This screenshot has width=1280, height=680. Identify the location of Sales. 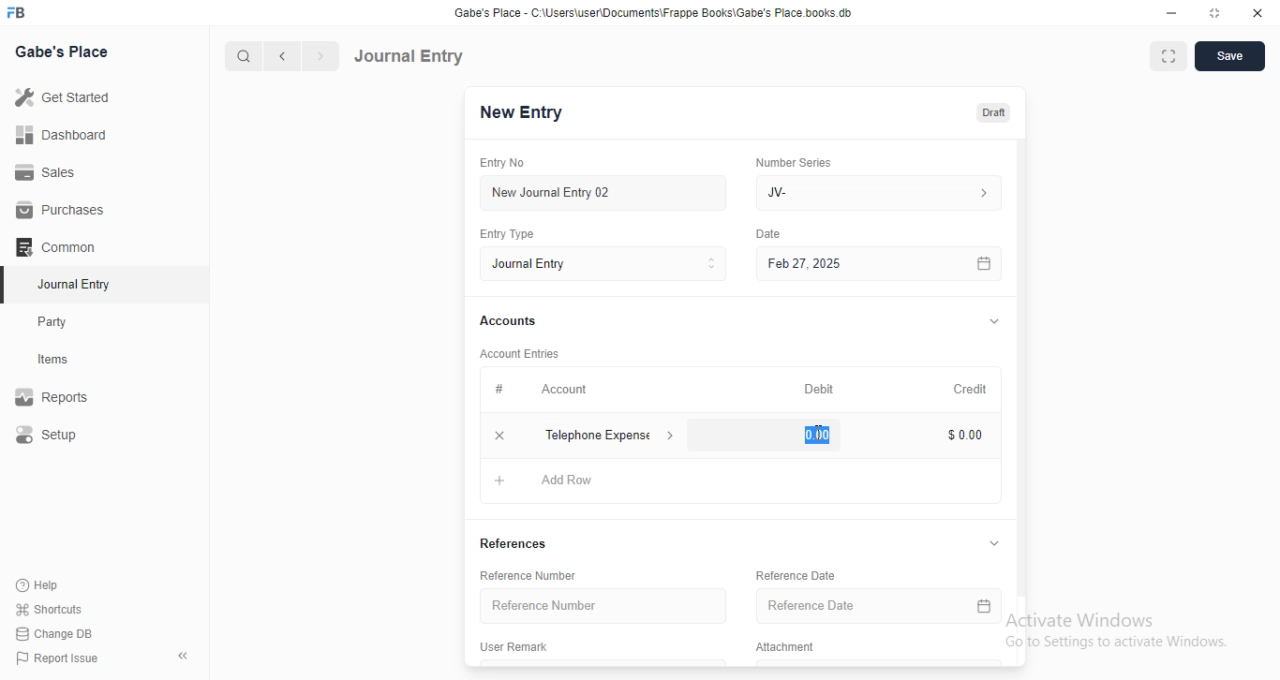
(49, 174).